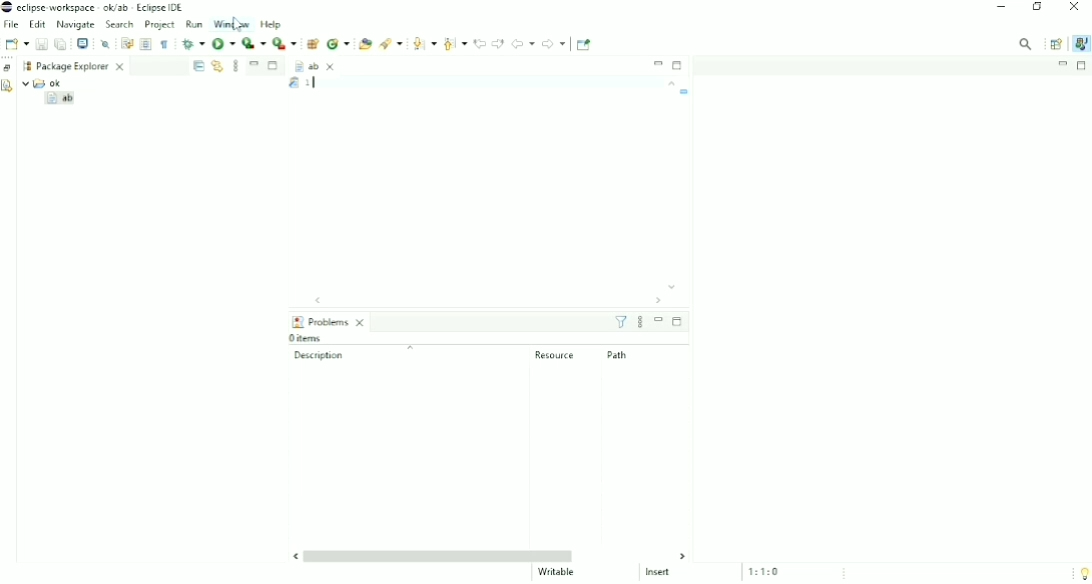 The width and height of the screenshot is (1092, 584). What do you see at coordinates (8, 67) in the screenshot?
I see `Restore` at bounding box center [8, 67].